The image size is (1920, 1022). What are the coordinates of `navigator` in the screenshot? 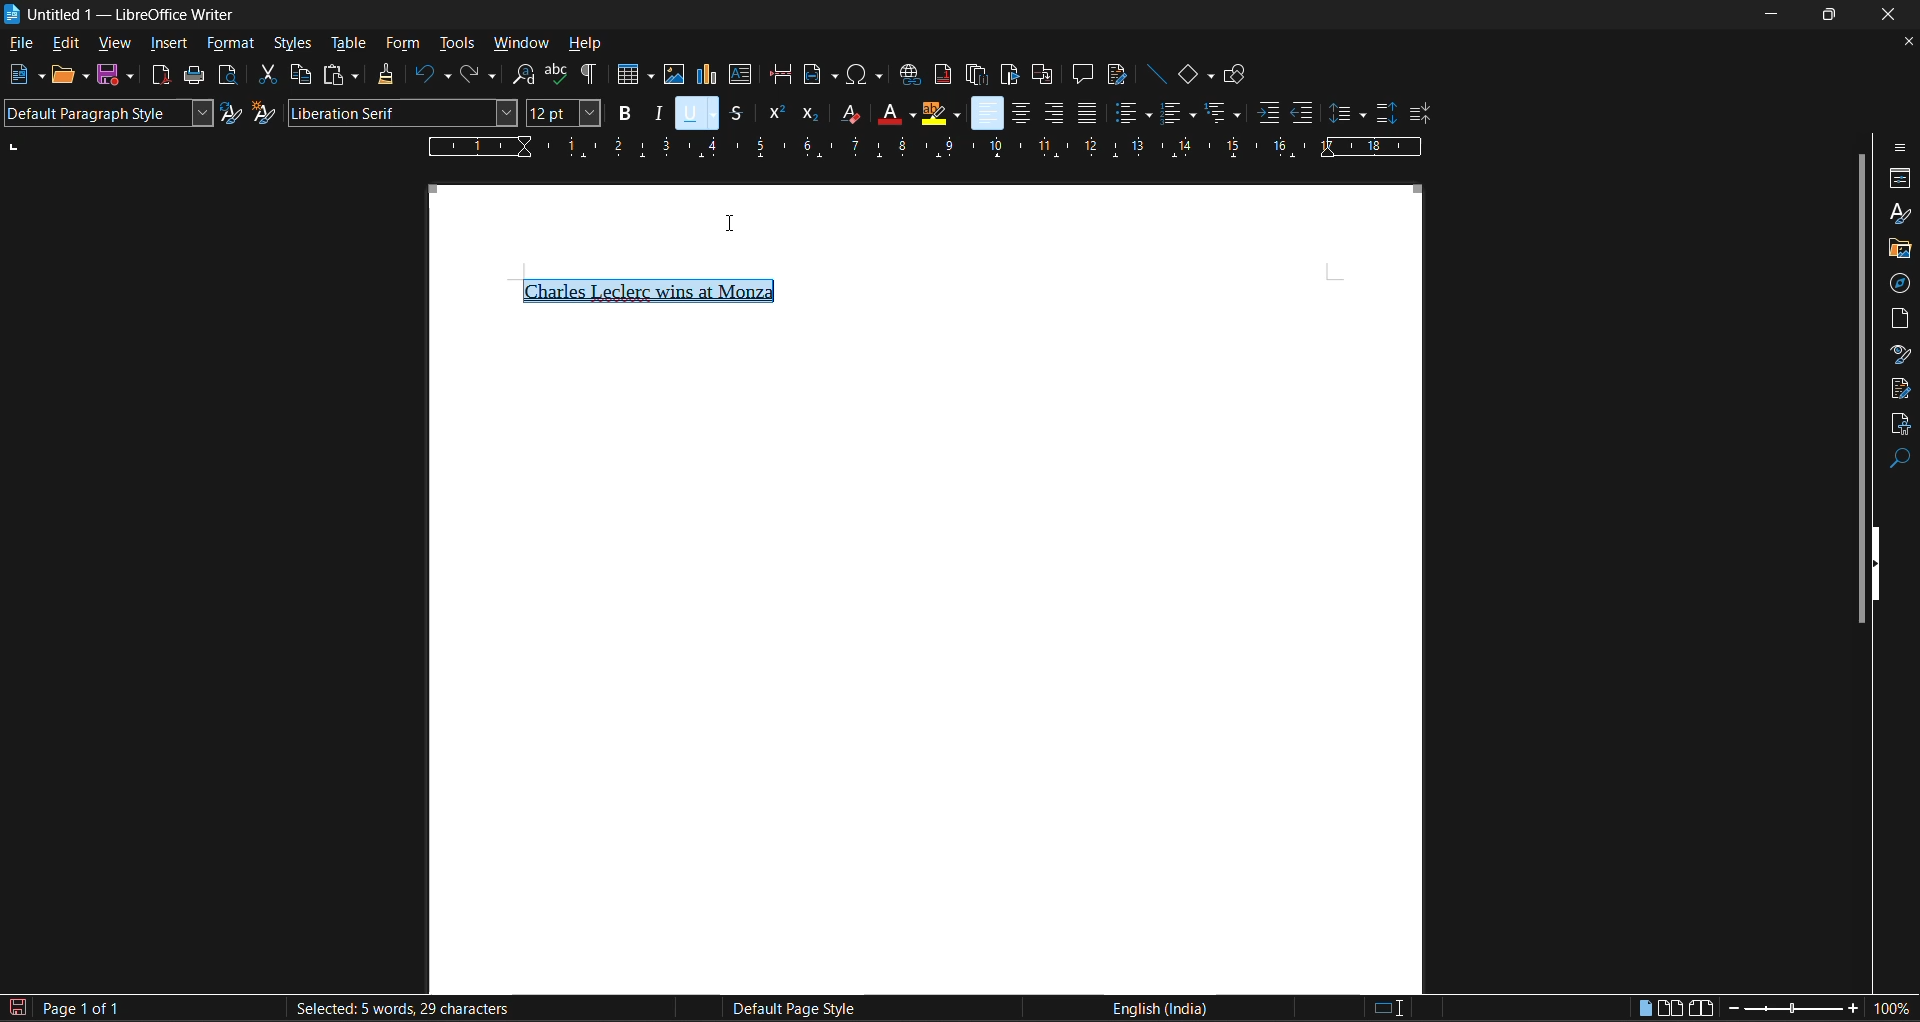 It's located at (1900, 284).